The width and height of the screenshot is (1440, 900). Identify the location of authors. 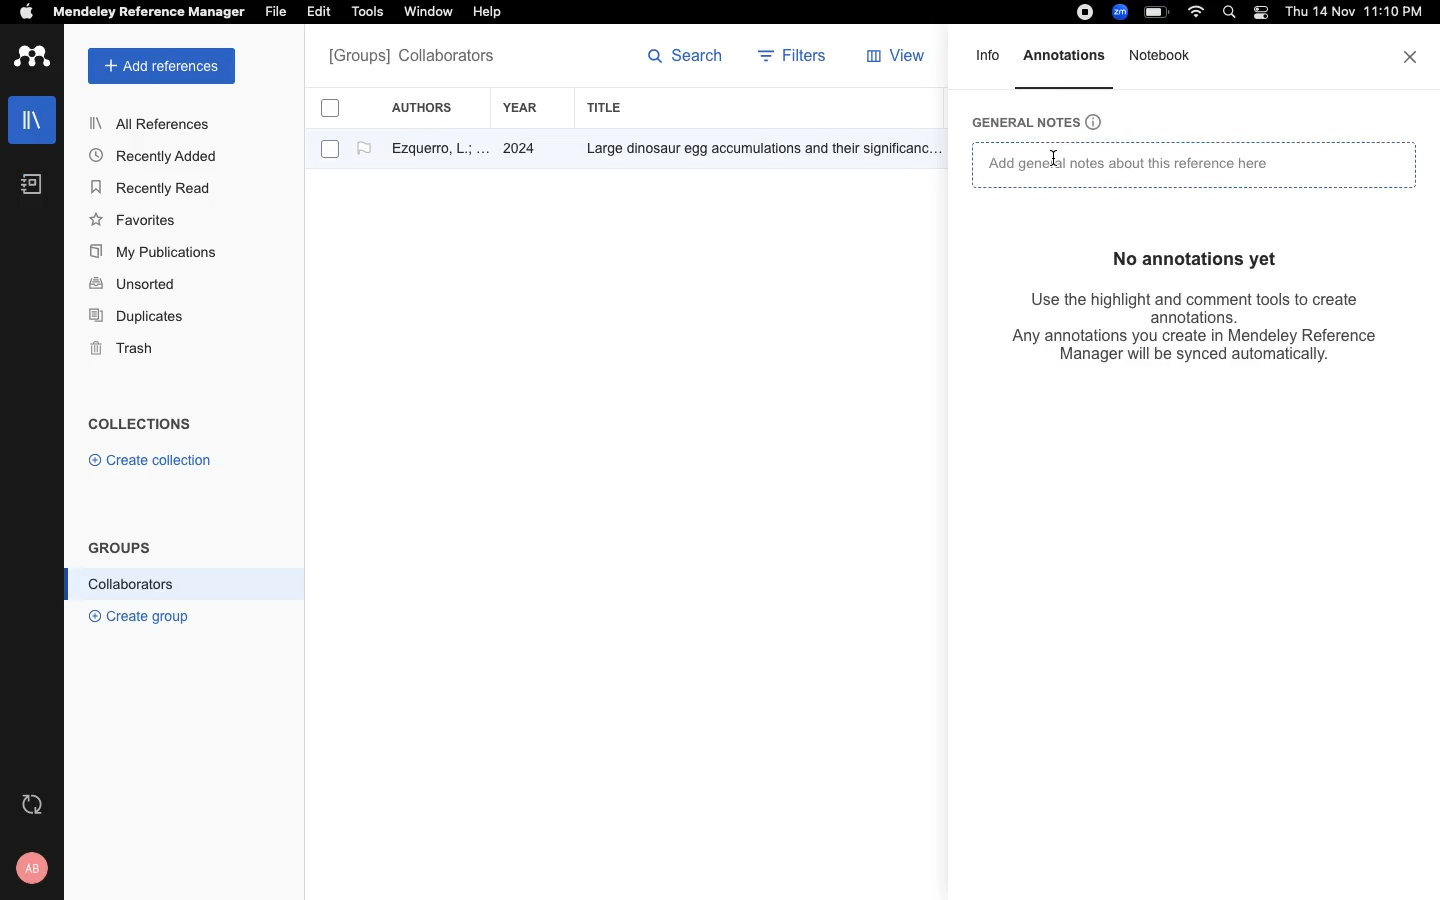
(433, 107).